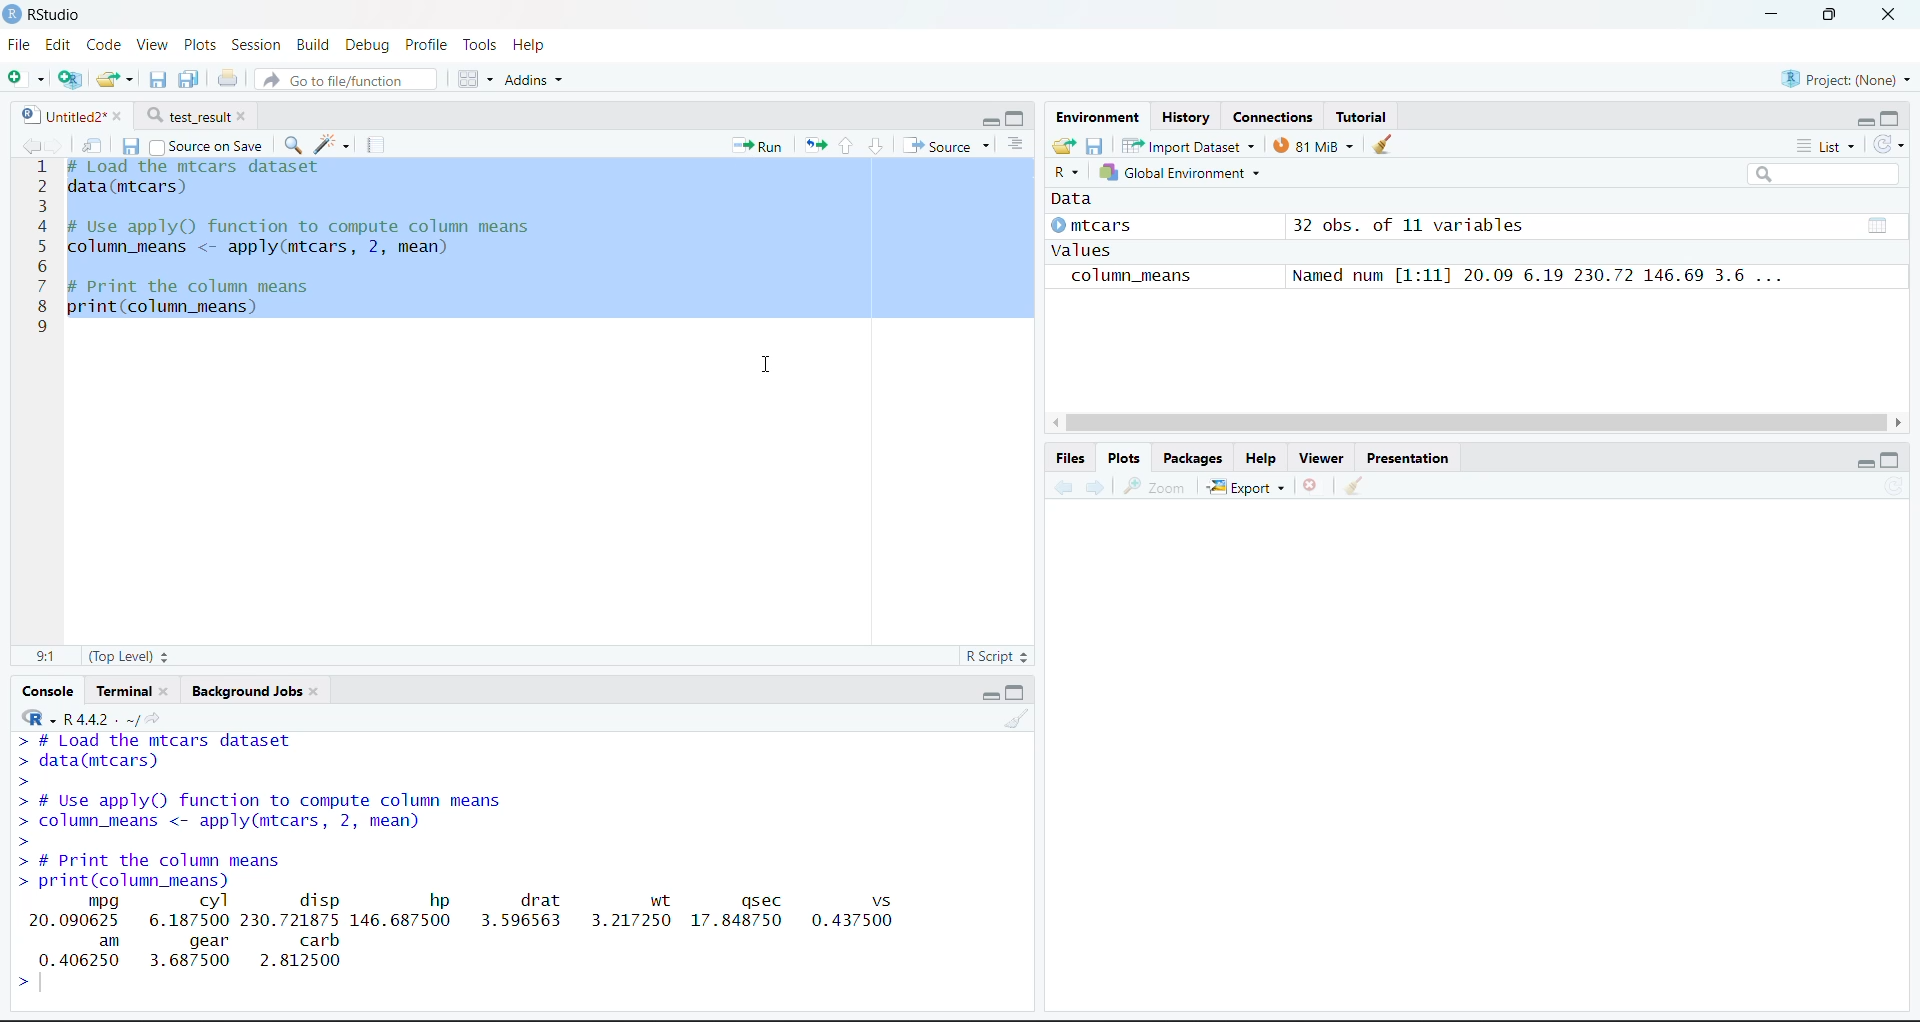 This screenshot has width=1920, height=1022. What do you see at coordinates (1319, 453) in the screenshot?
I see `Viewer` at bounding box center [1319, 453].